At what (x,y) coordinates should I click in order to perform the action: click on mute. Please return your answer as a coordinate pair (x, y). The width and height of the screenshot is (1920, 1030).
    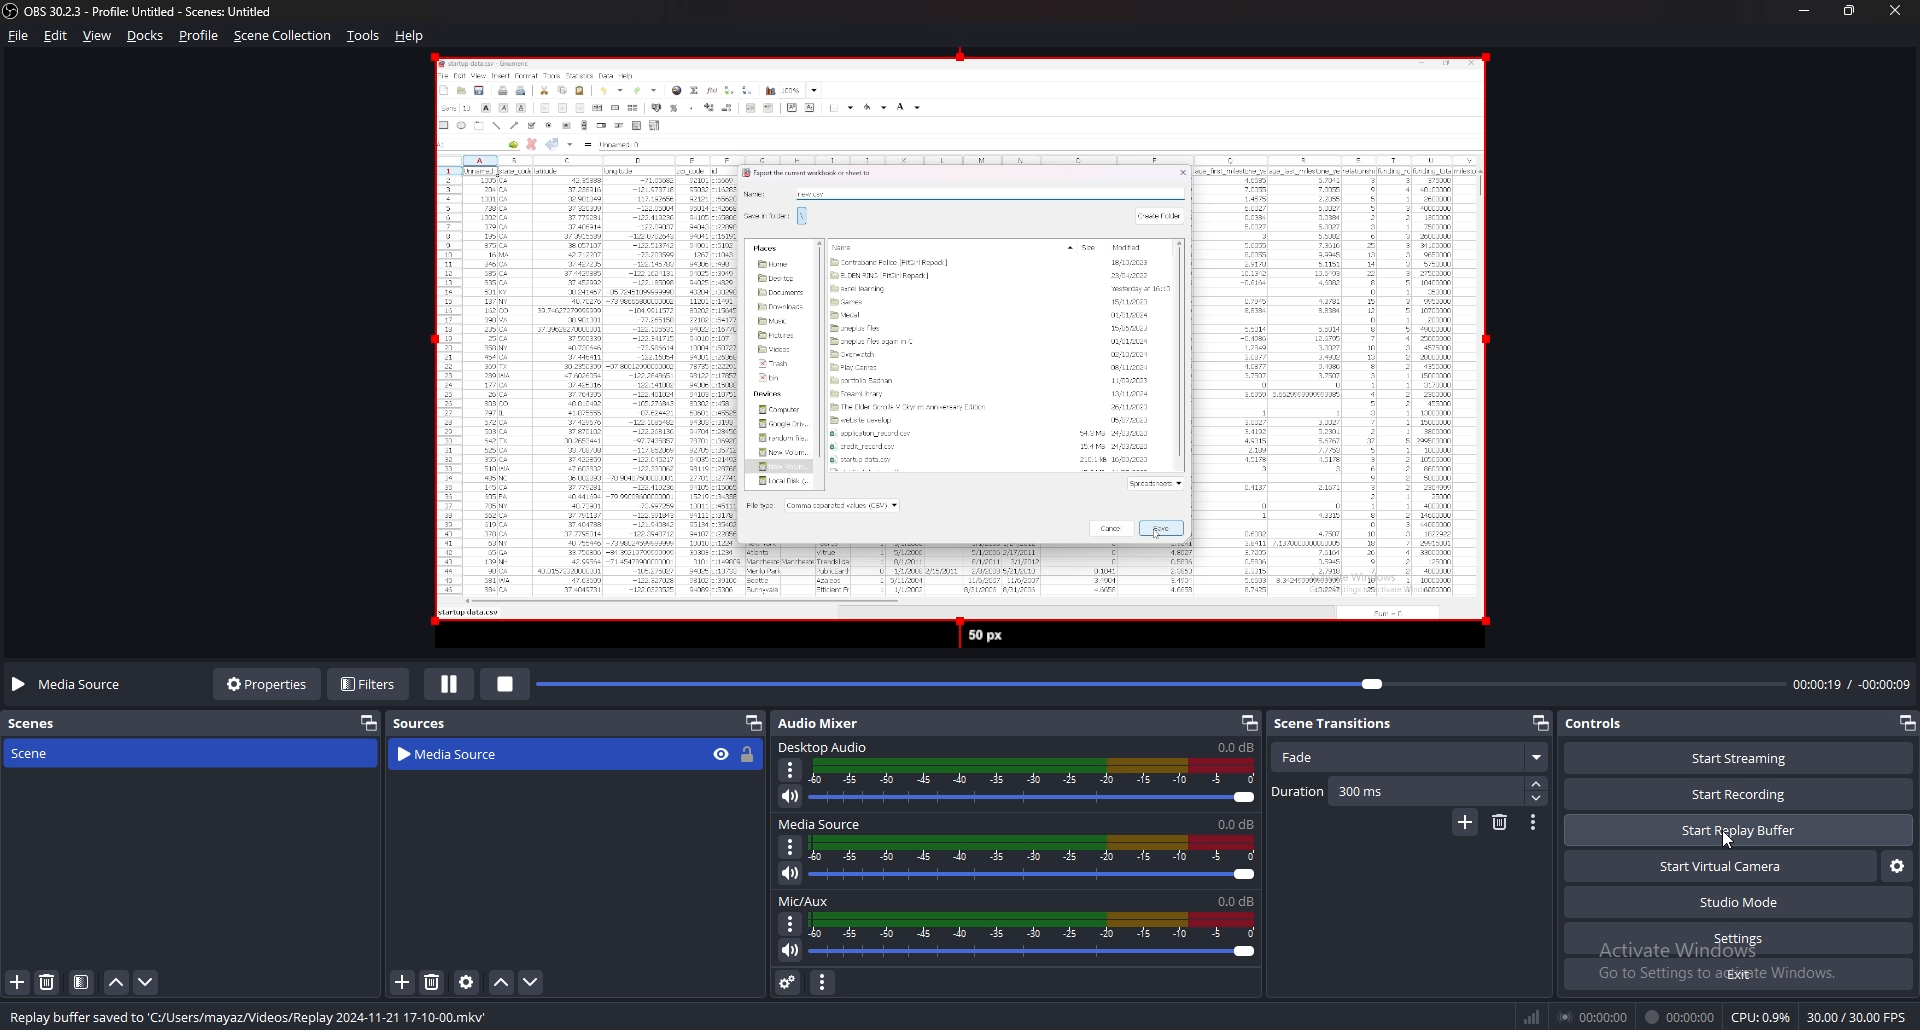
    Looking at the image, I should click on (792, 949).